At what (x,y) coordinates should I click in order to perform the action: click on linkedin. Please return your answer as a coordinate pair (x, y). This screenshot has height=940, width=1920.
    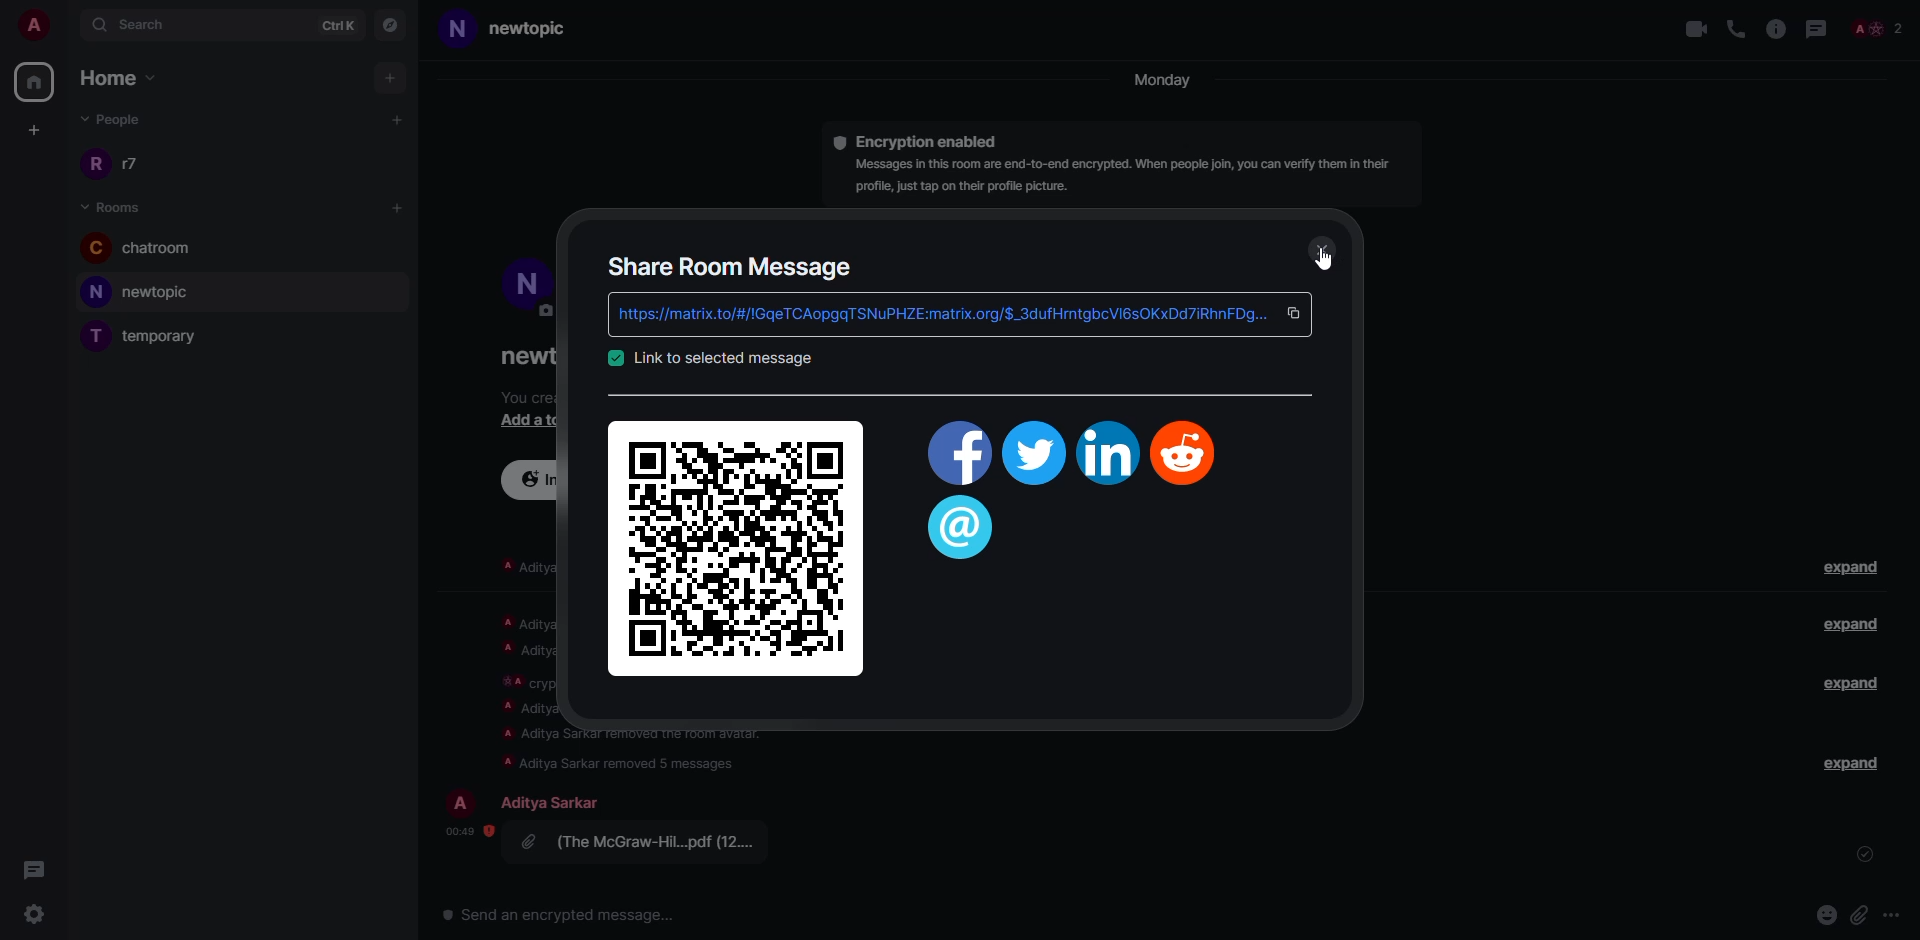
    Looking at the image, I should click on (1105, 454).